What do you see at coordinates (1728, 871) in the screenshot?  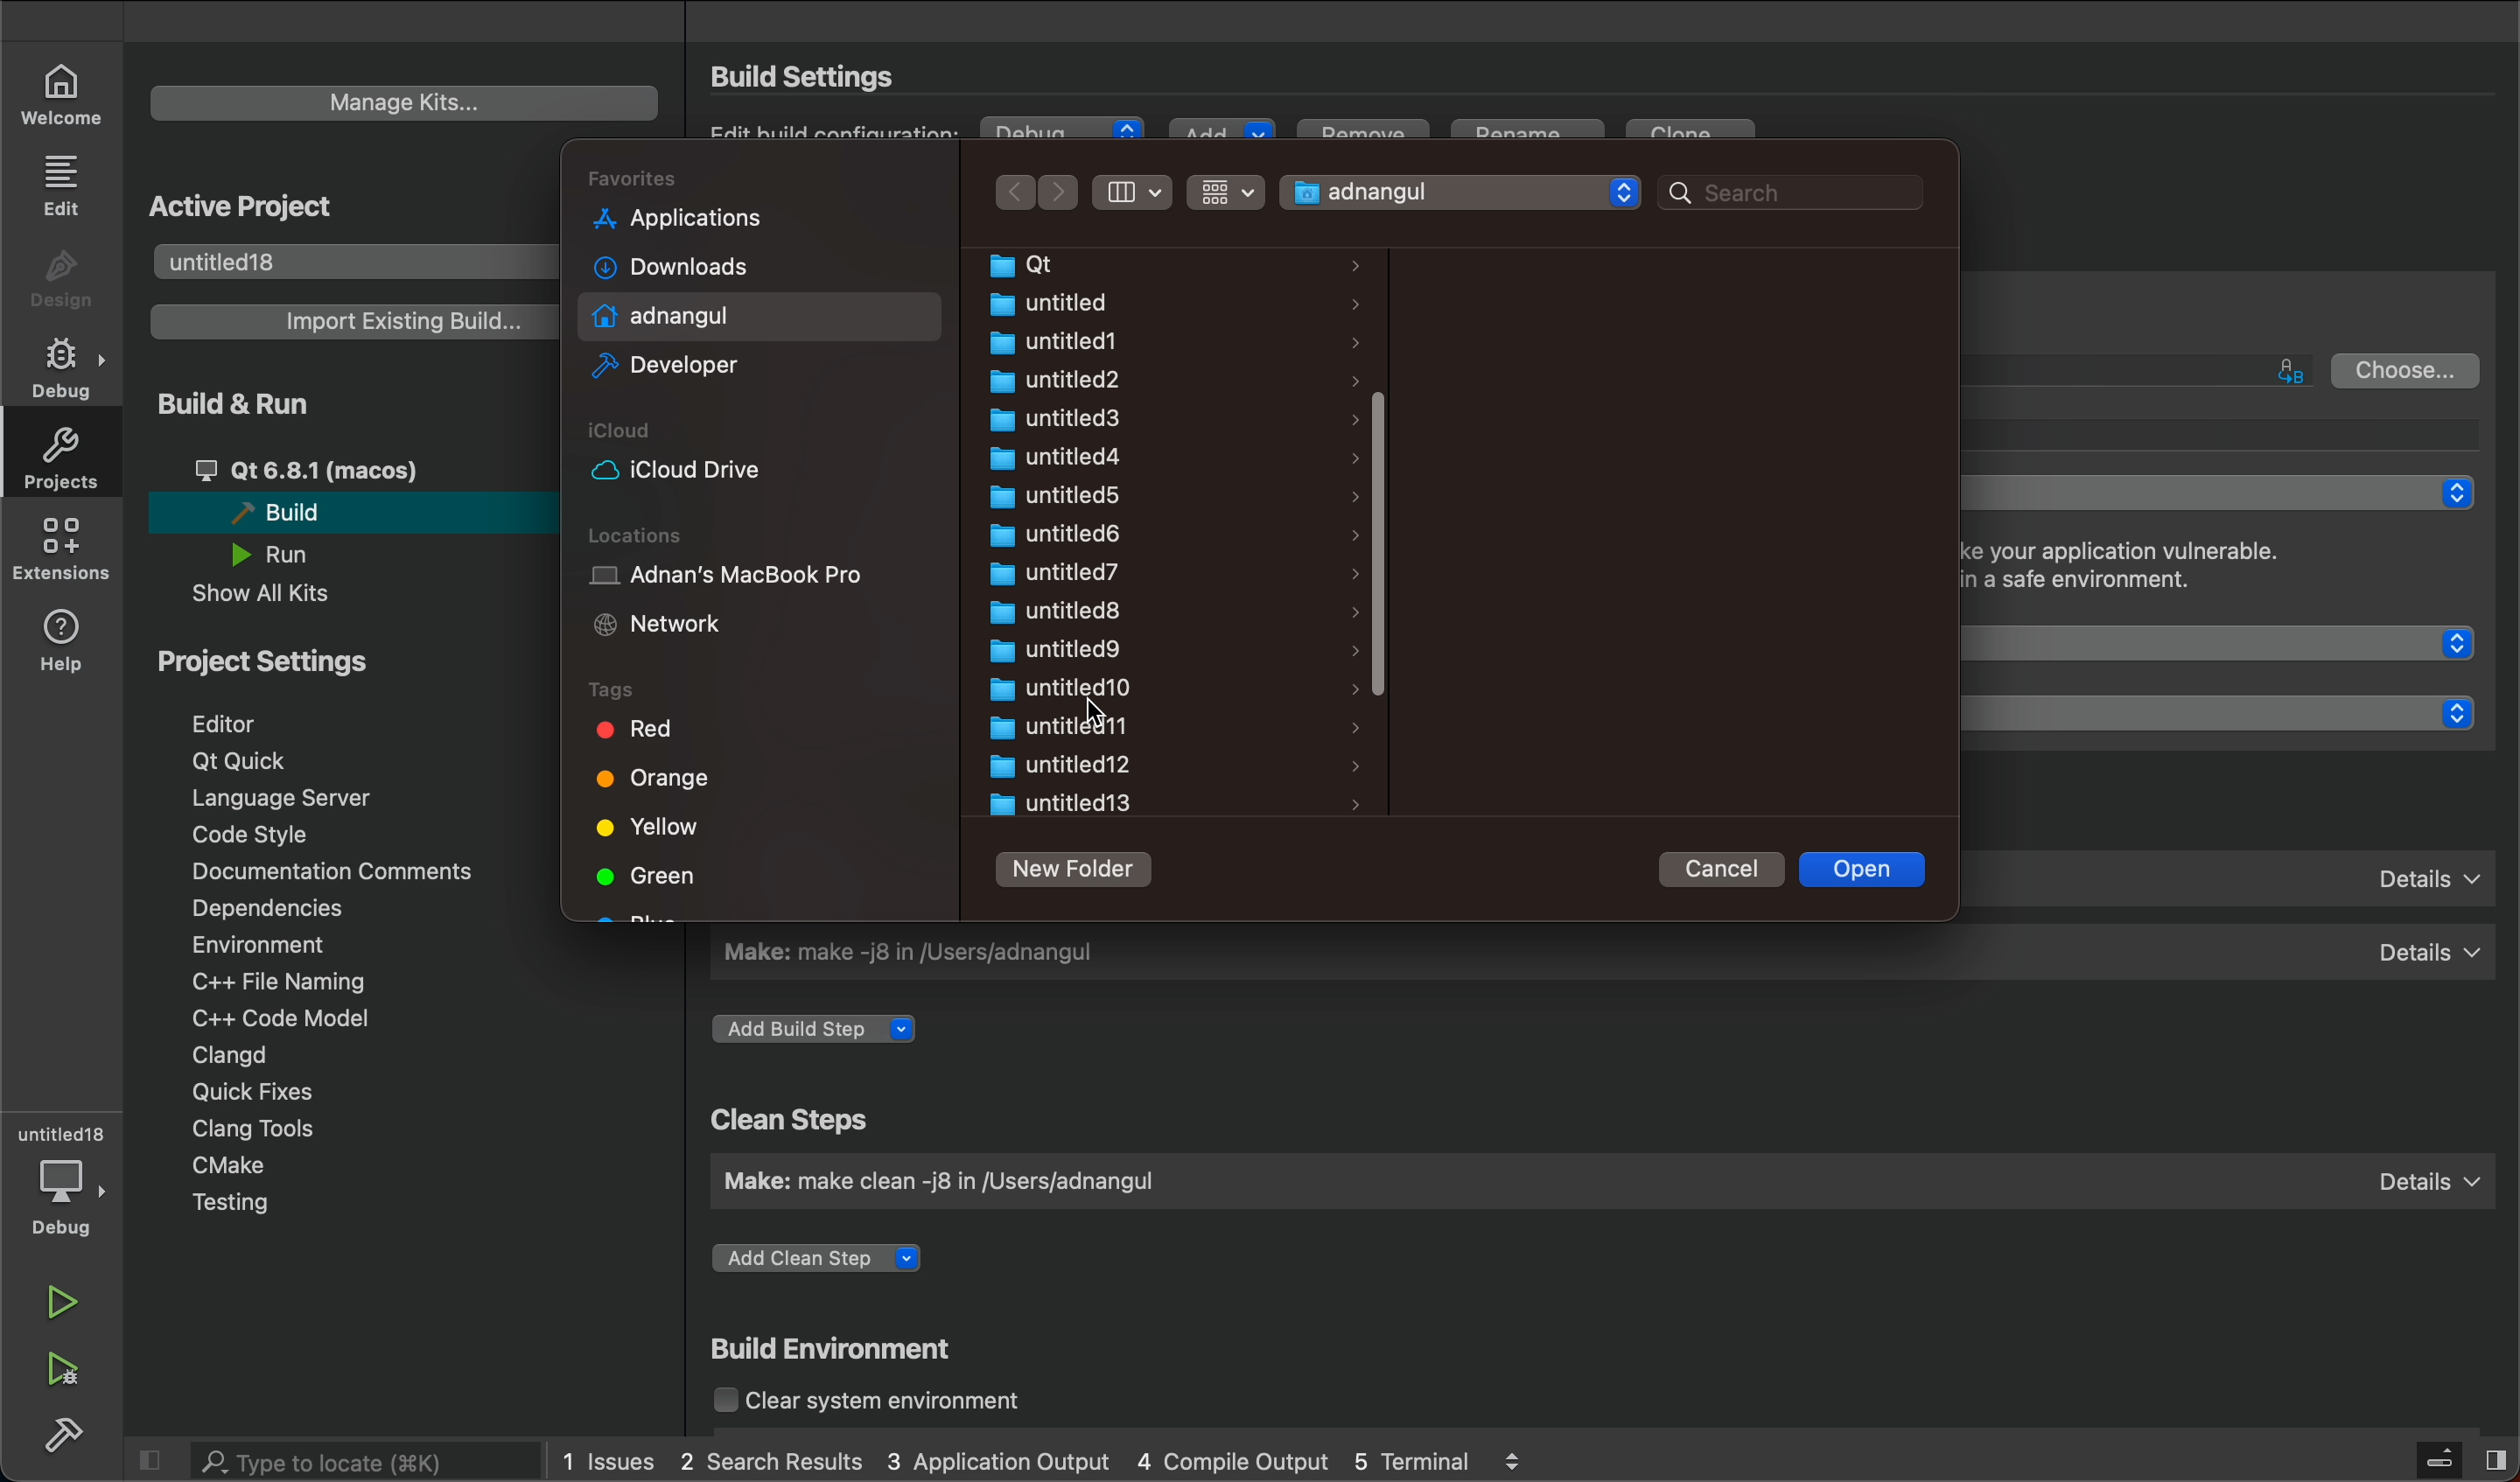 I see `cancel` at bounding box center [1728, 871].